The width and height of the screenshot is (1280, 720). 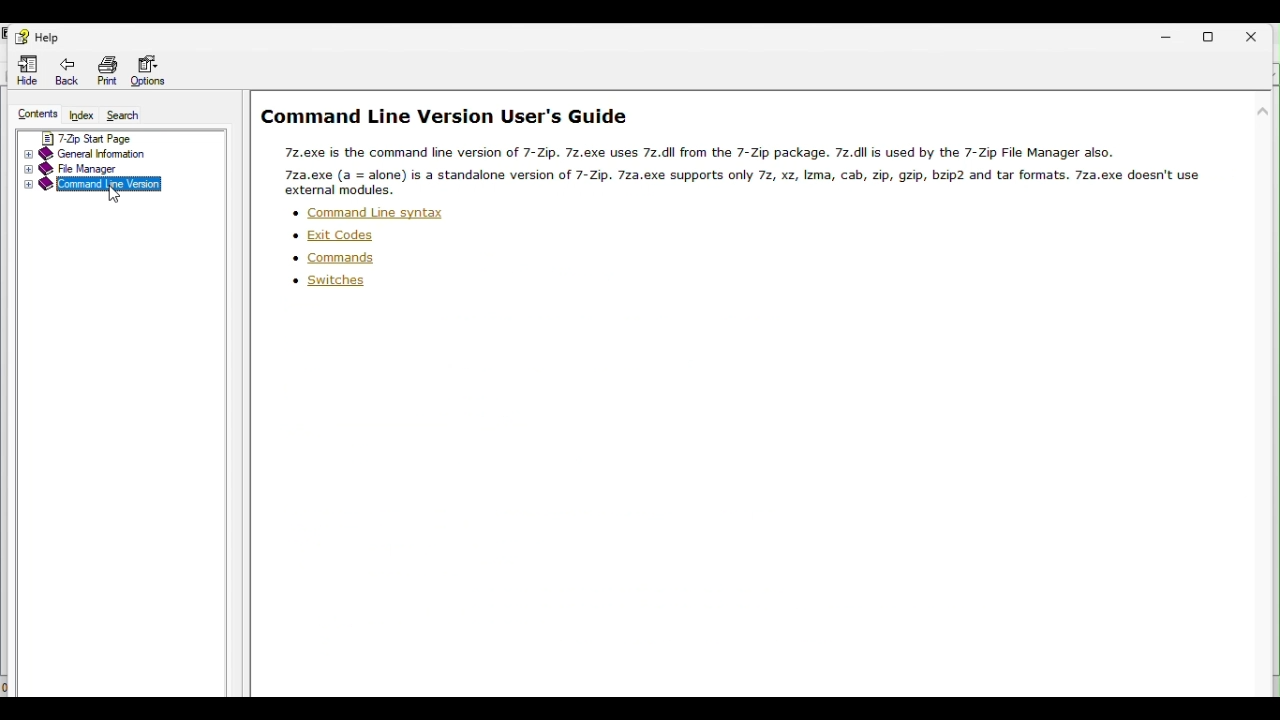 I want to click on options, so click(x=152, y=69).